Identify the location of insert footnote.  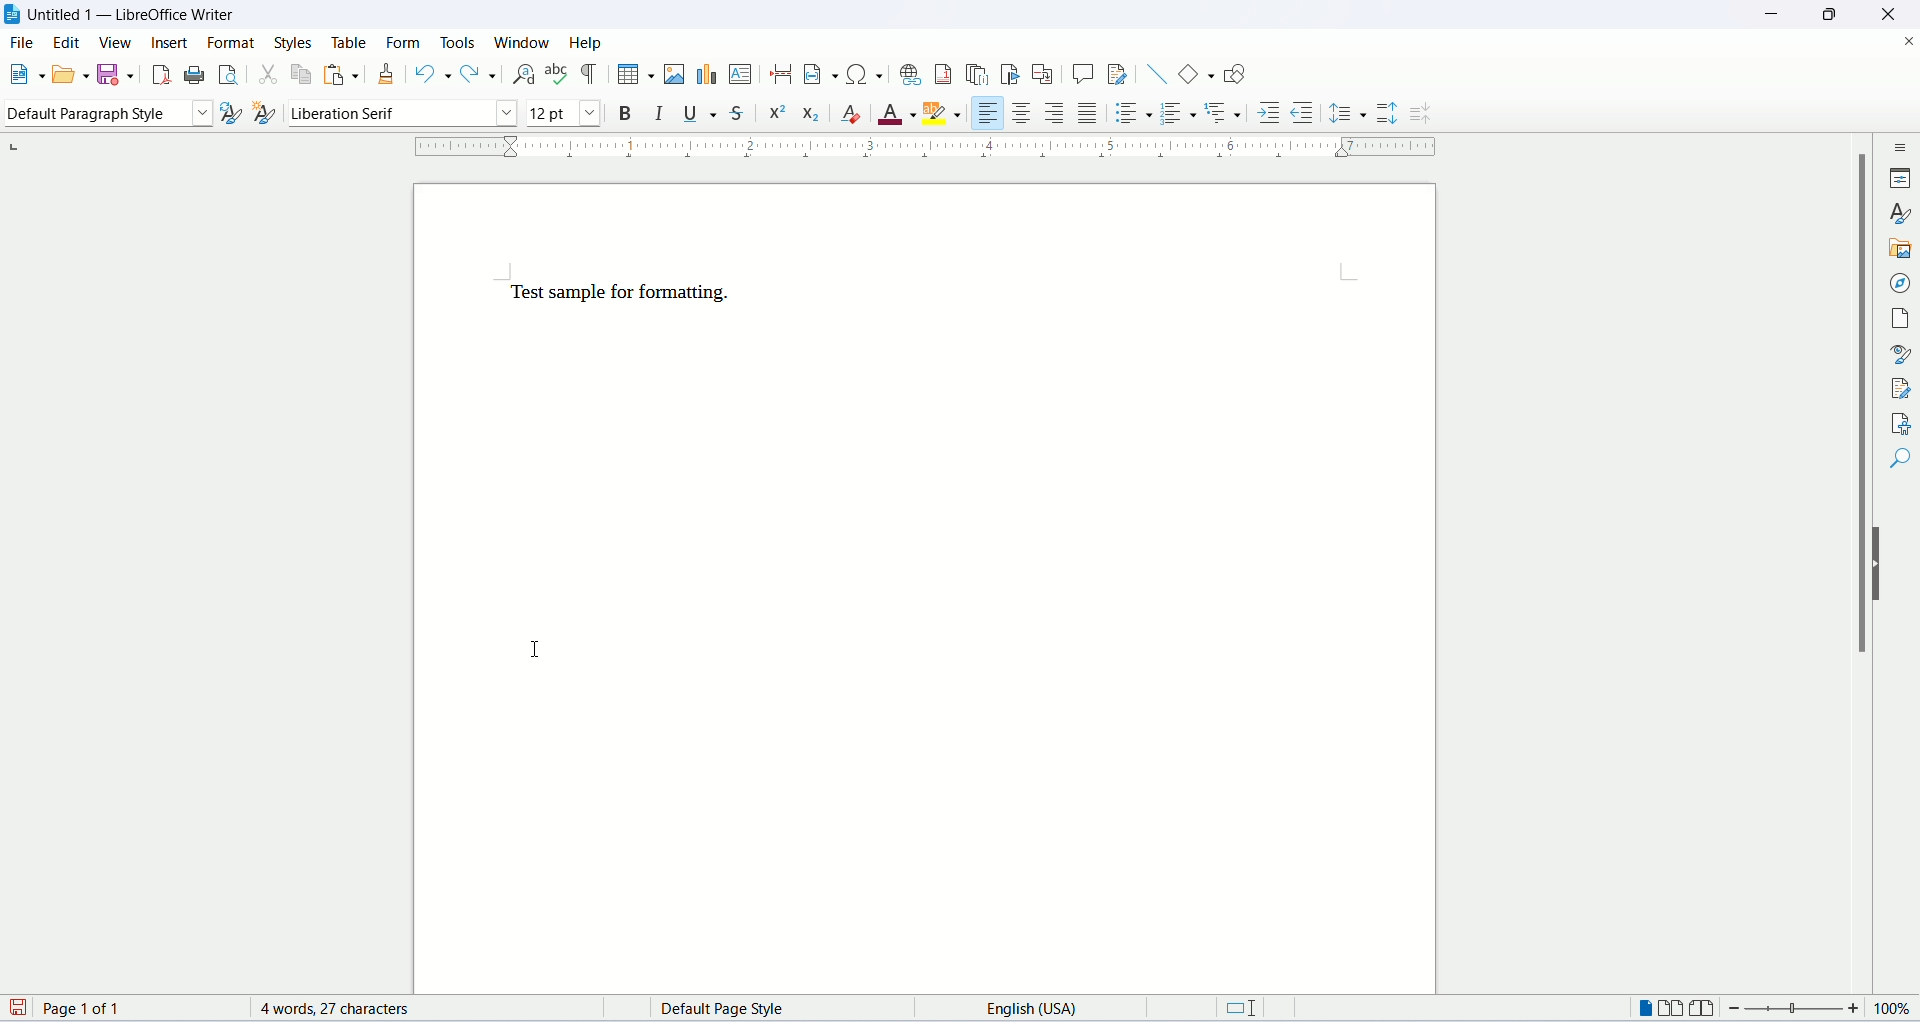
(945, 74).